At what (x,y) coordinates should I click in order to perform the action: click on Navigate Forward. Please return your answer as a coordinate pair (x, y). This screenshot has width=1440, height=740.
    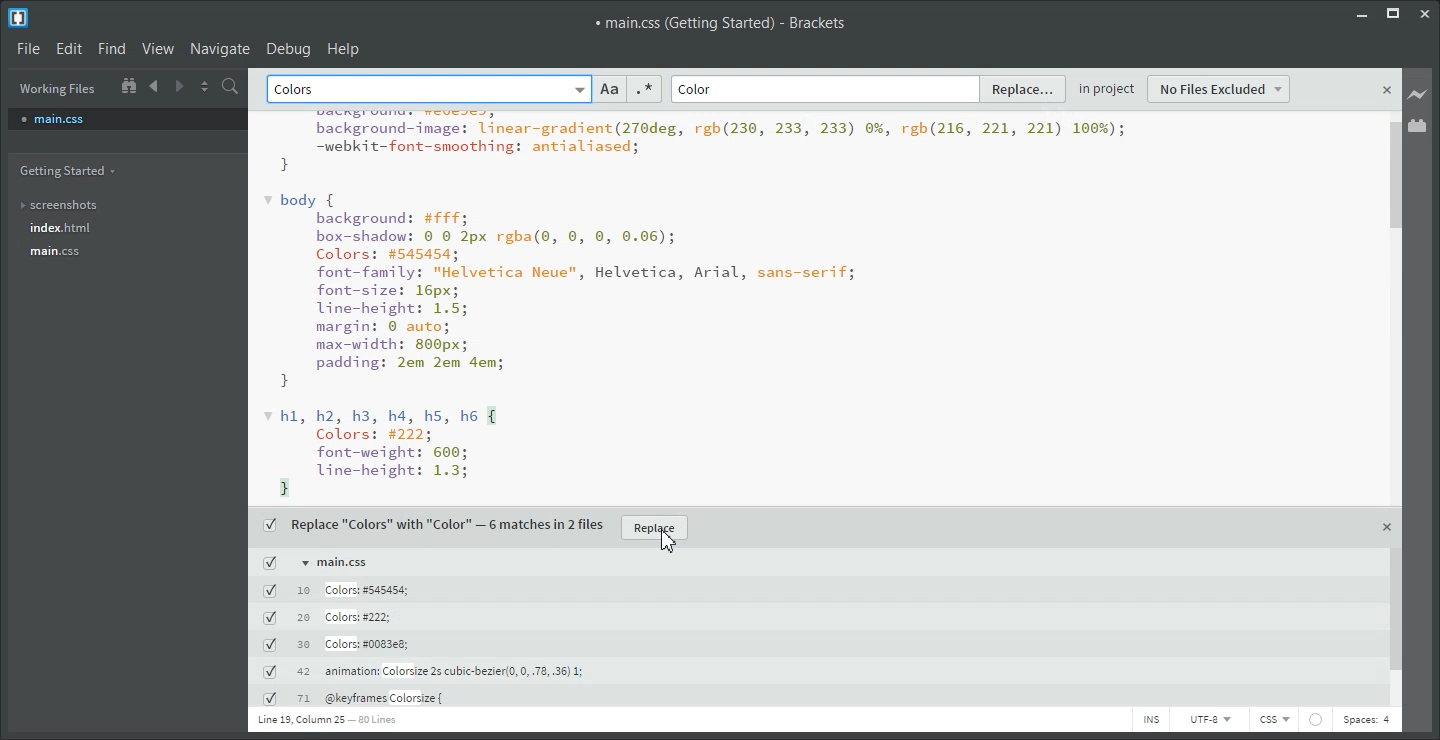
    Looking at the image, I should click on (180, 84).